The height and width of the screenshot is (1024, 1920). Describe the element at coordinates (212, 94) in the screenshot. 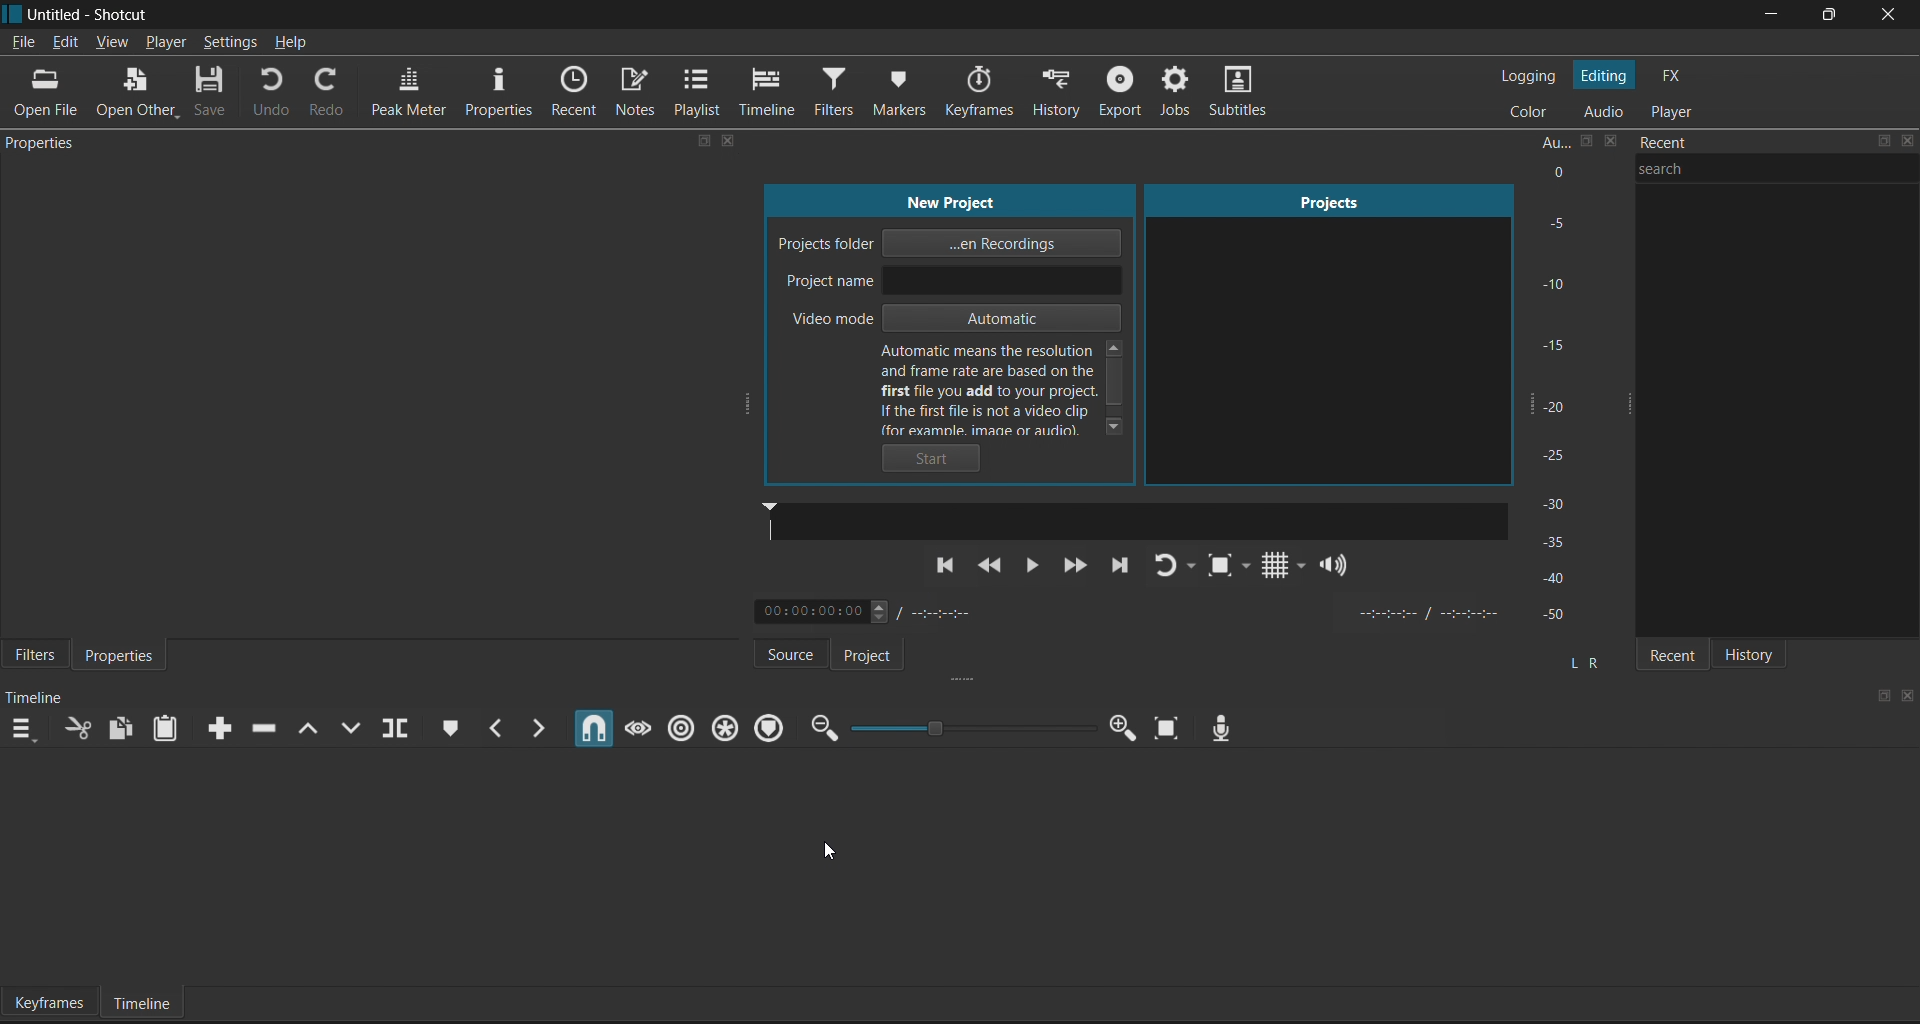

I see `Save` at that location.